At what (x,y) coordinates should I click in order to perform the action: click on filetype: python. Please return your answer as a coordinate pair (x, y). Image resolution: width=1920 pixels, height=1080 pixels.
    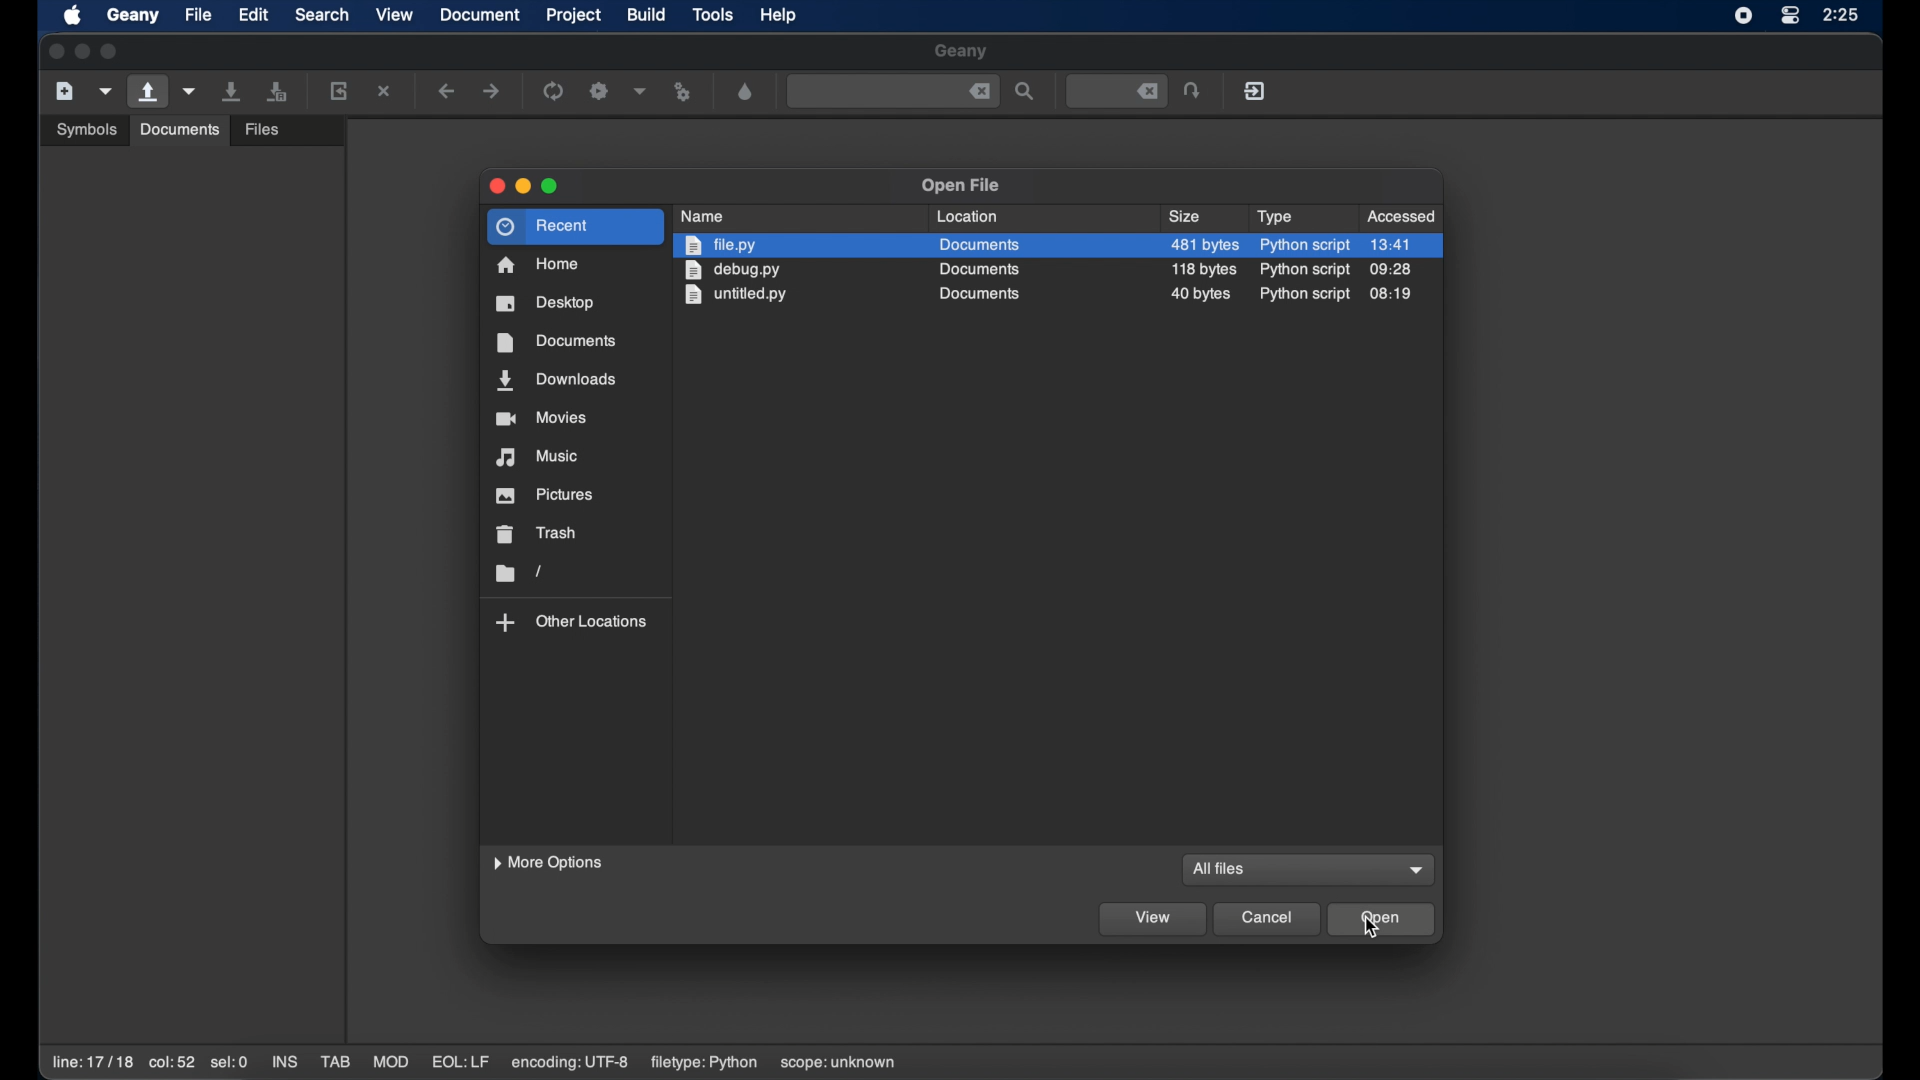
    Looking at the image, I should click on (702, 1062).